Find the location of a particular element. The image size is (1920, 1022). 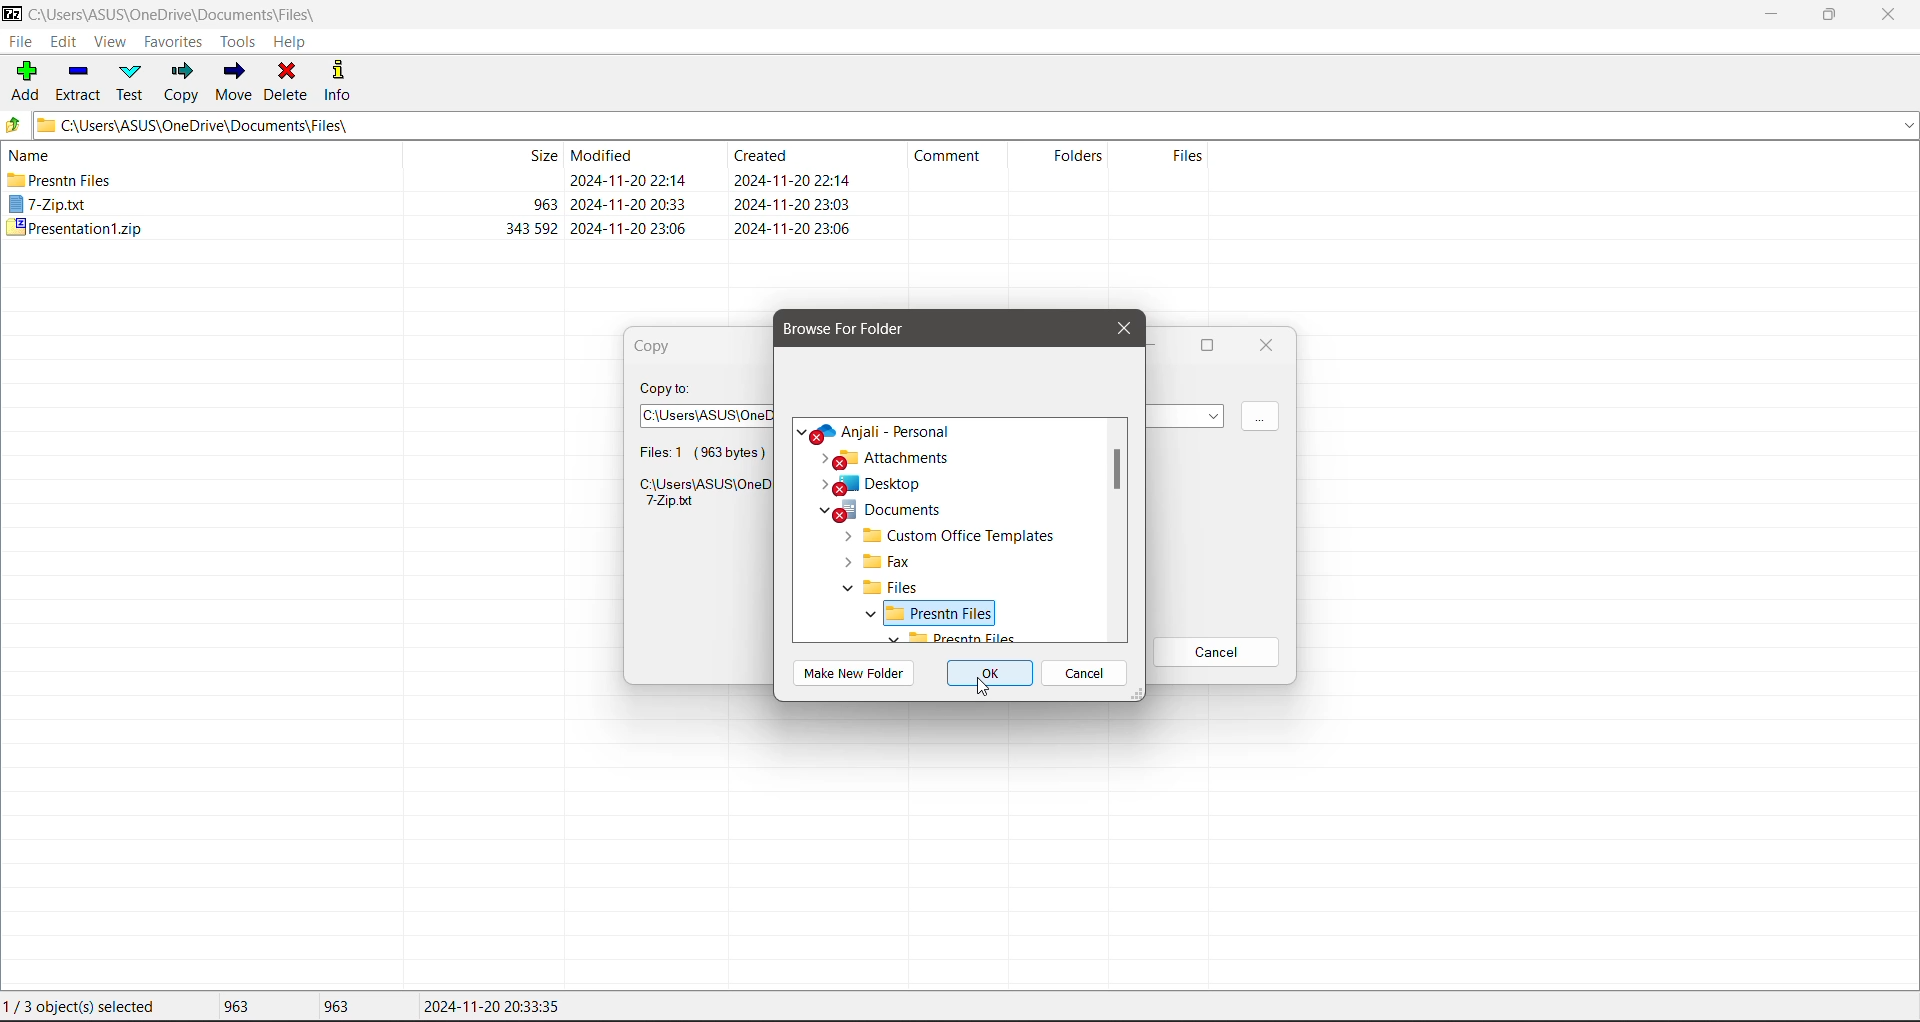

Size of the last file selected is located at coordinates (336, 1006).